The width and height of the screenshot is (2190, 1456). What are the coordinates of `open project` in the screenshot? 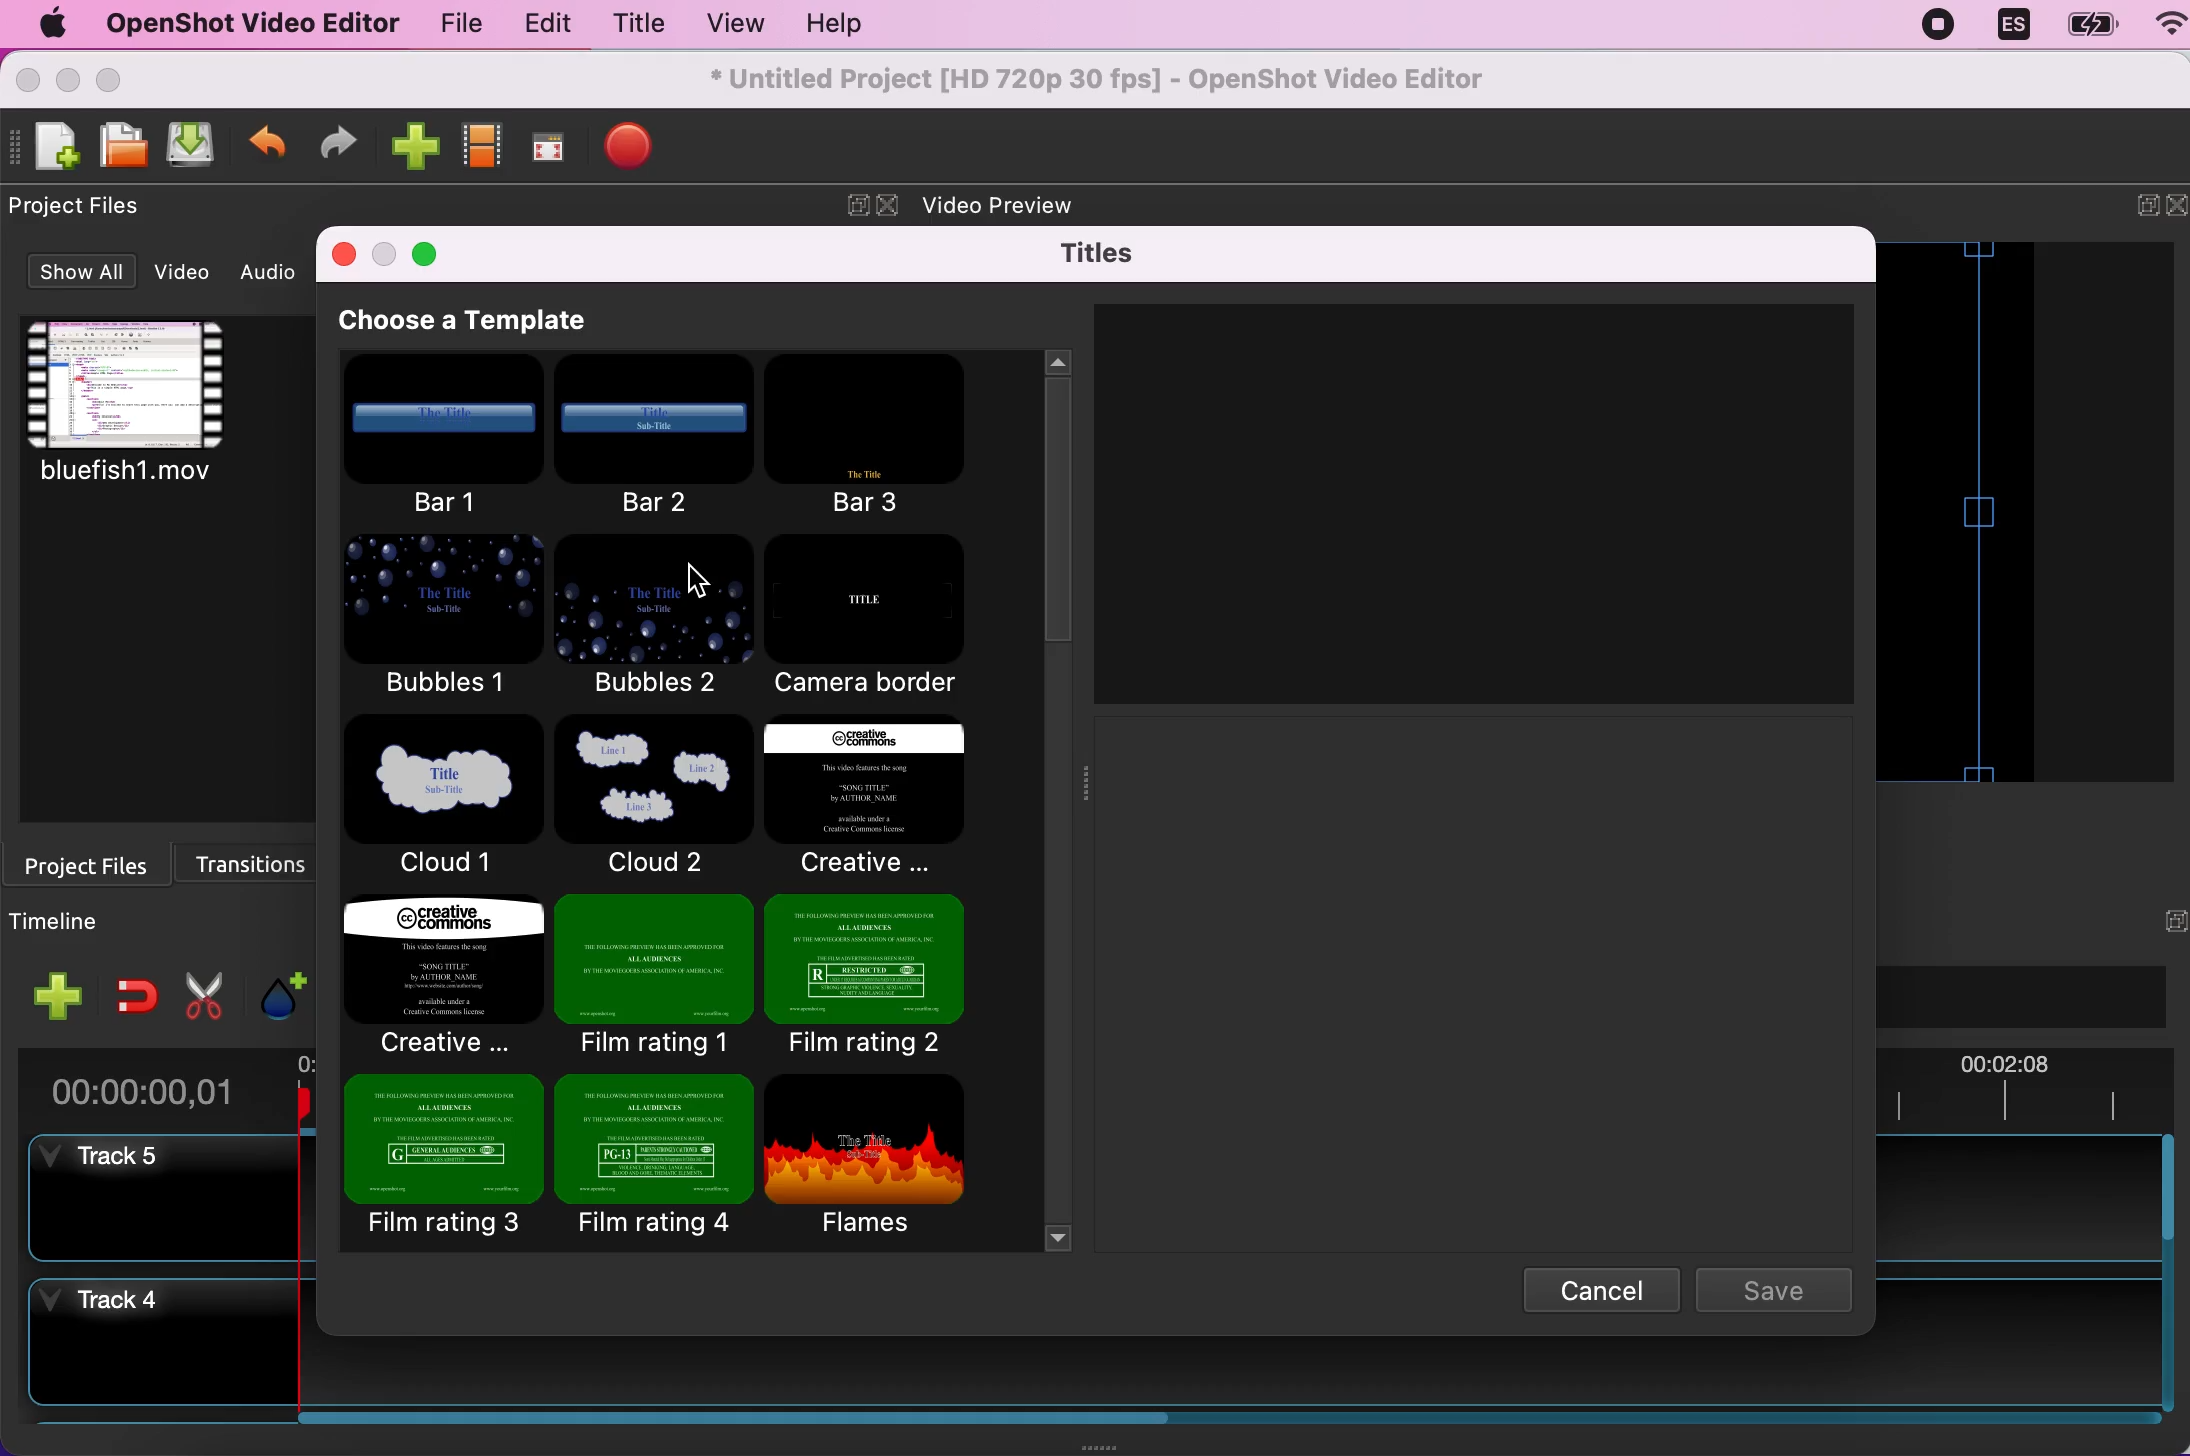 It's located at (120, 145).